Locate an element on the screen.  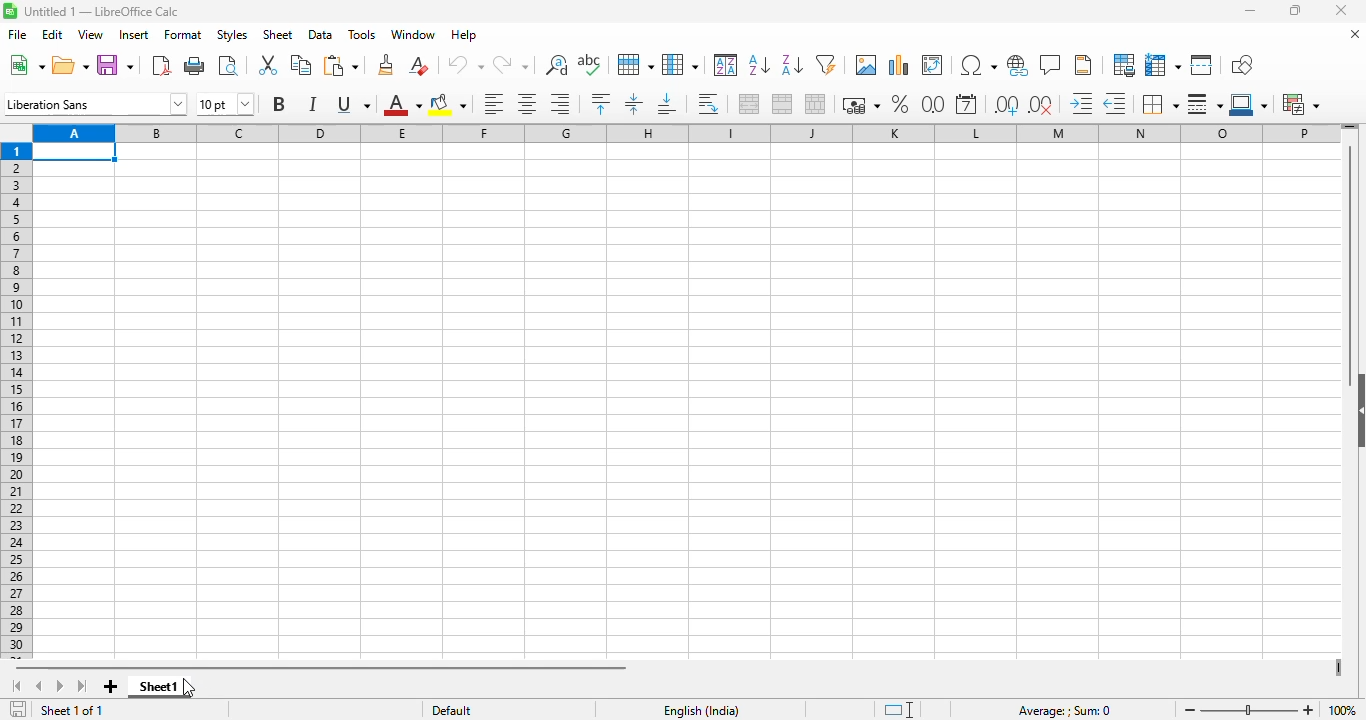
tools is located at coordinates (362, 34).